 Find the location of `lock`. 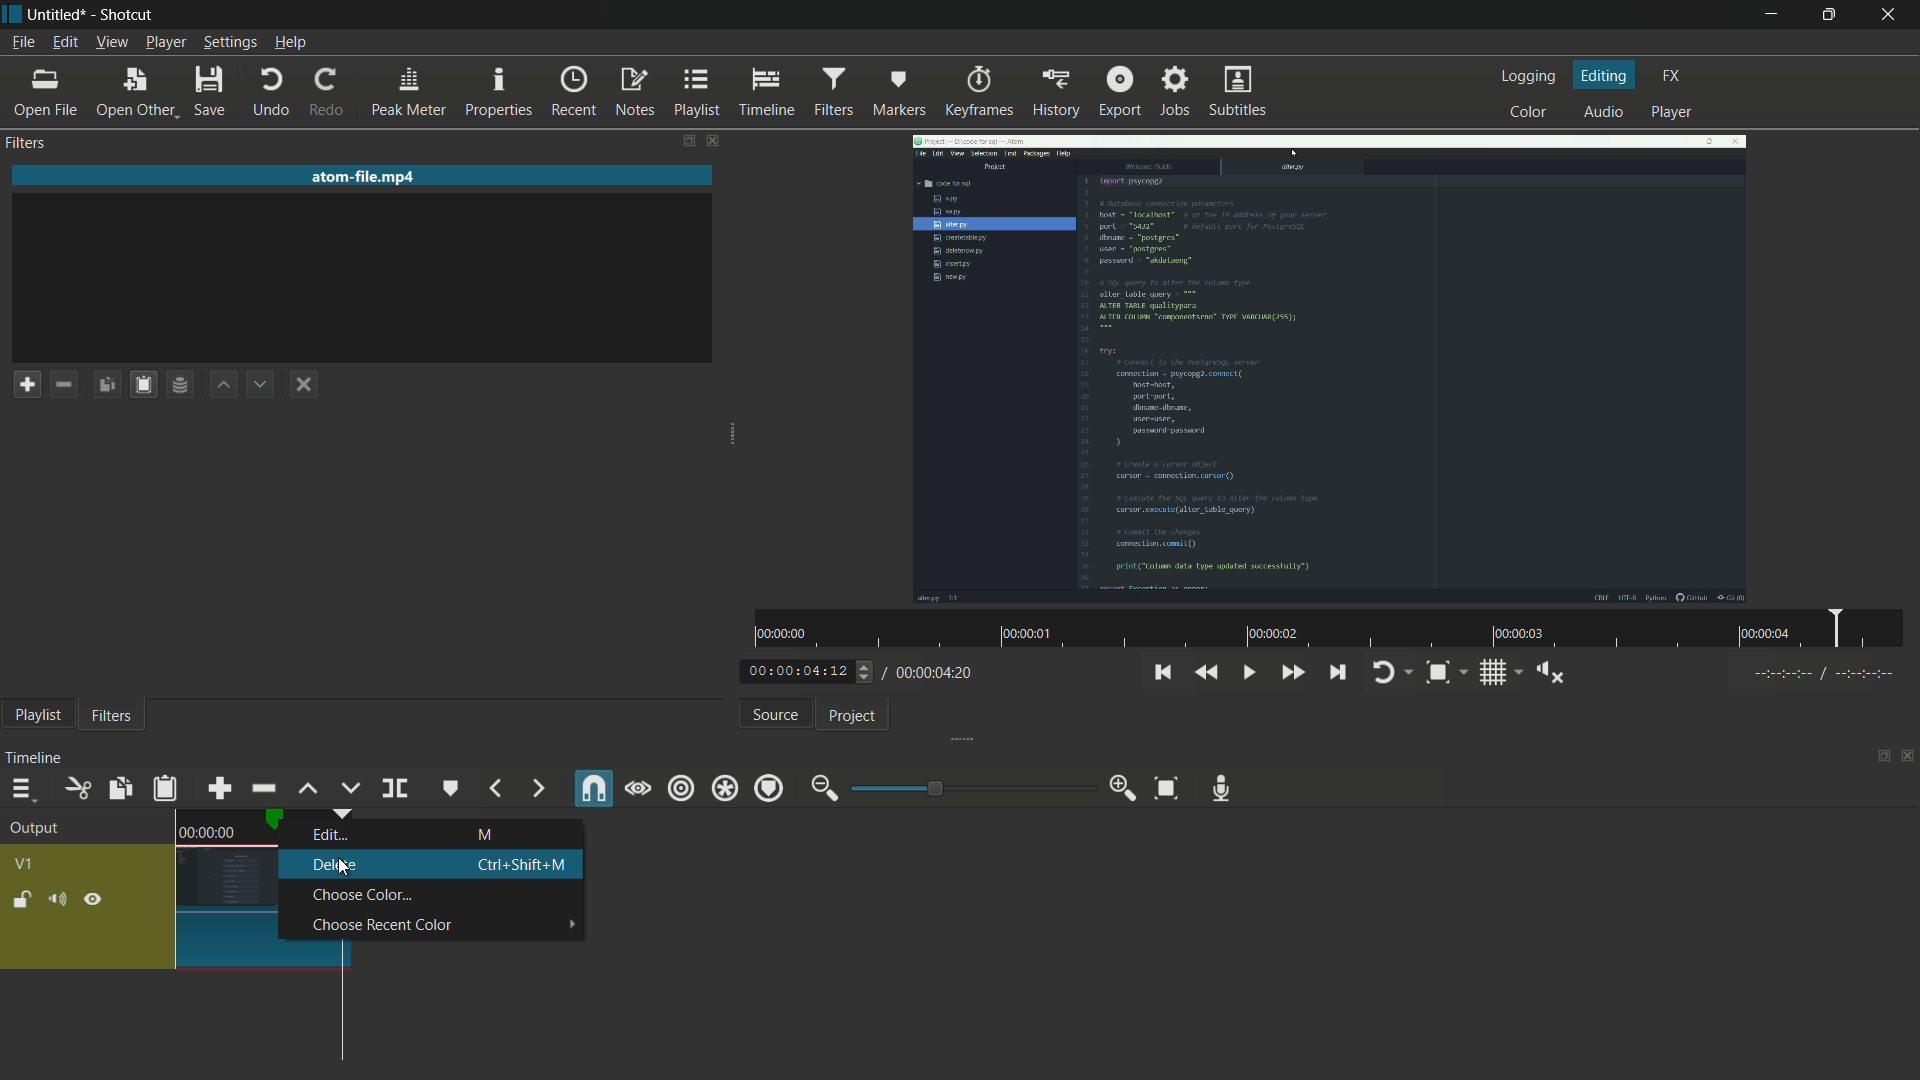

lock is located at coordinates (21, 897).